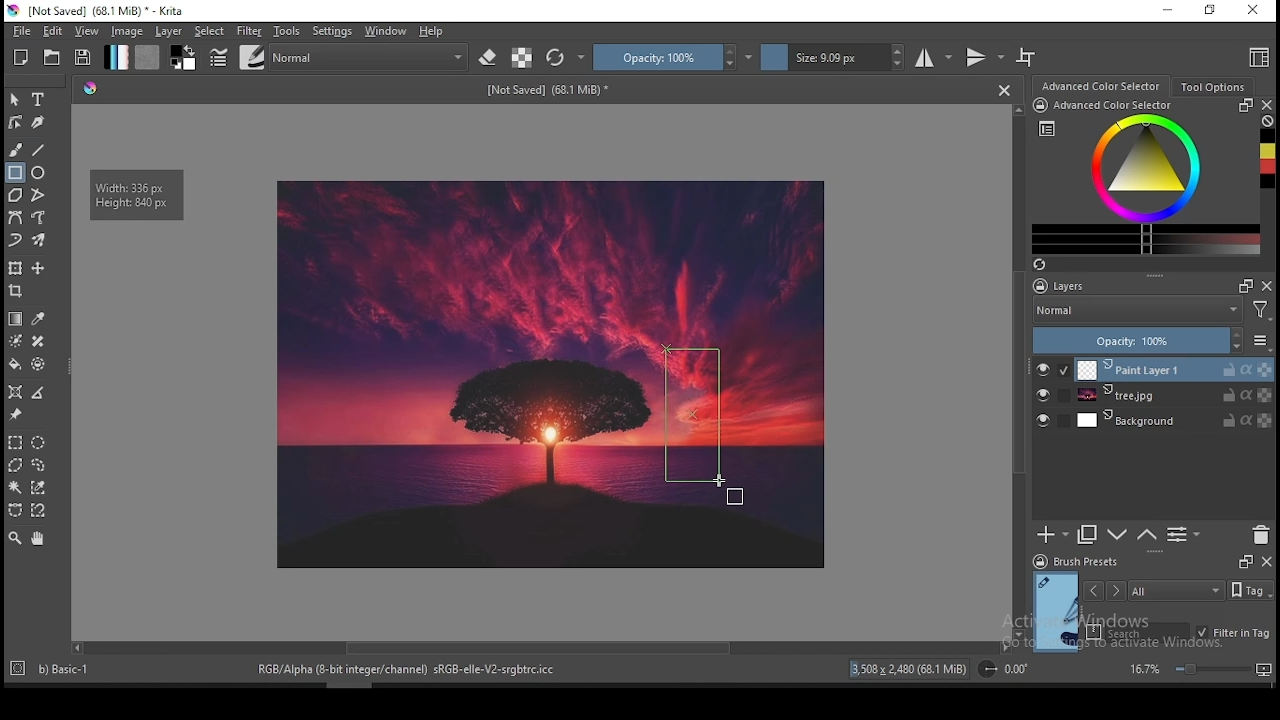  I want to click on layer, so click(169, 32).